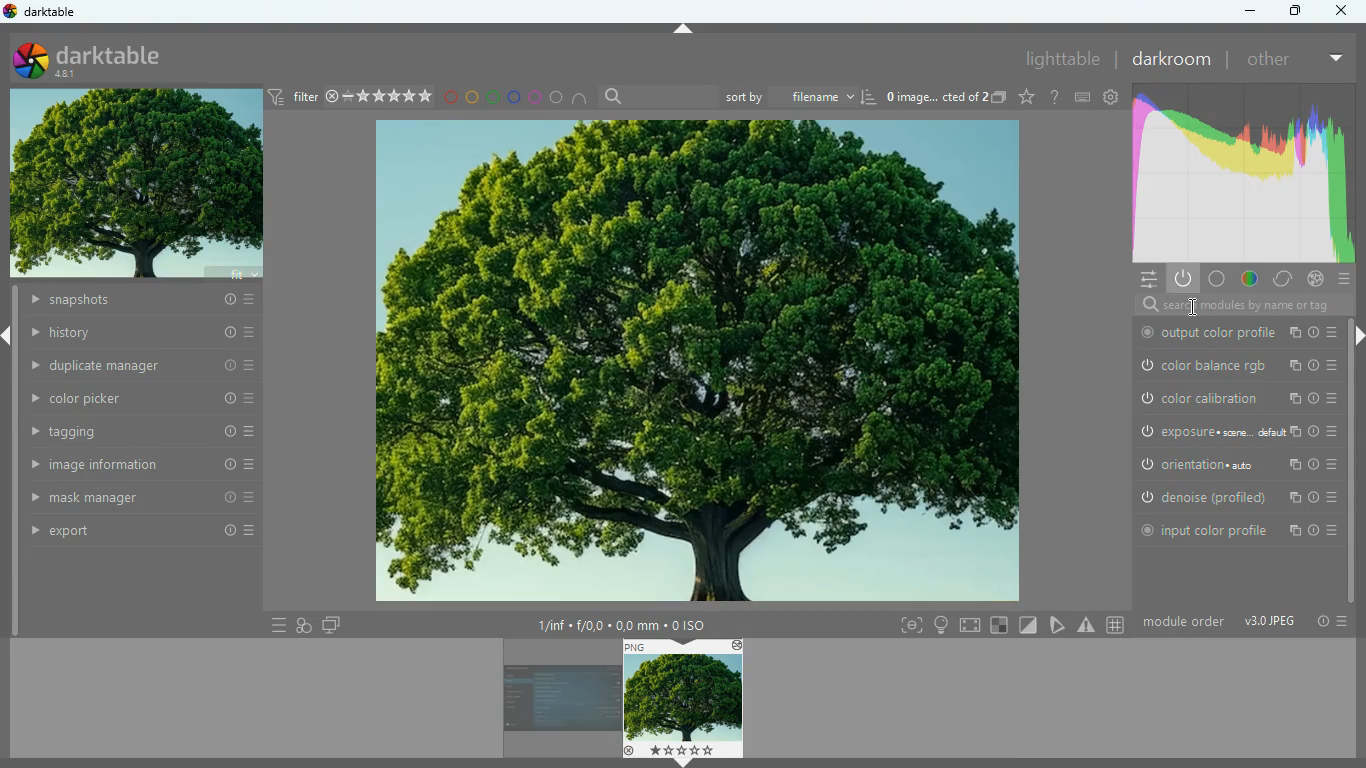 The width and height of the screenshot is (1366, 768). Describe the element at coordinates (142, 531) in the screenshot. I see `export` at that location.